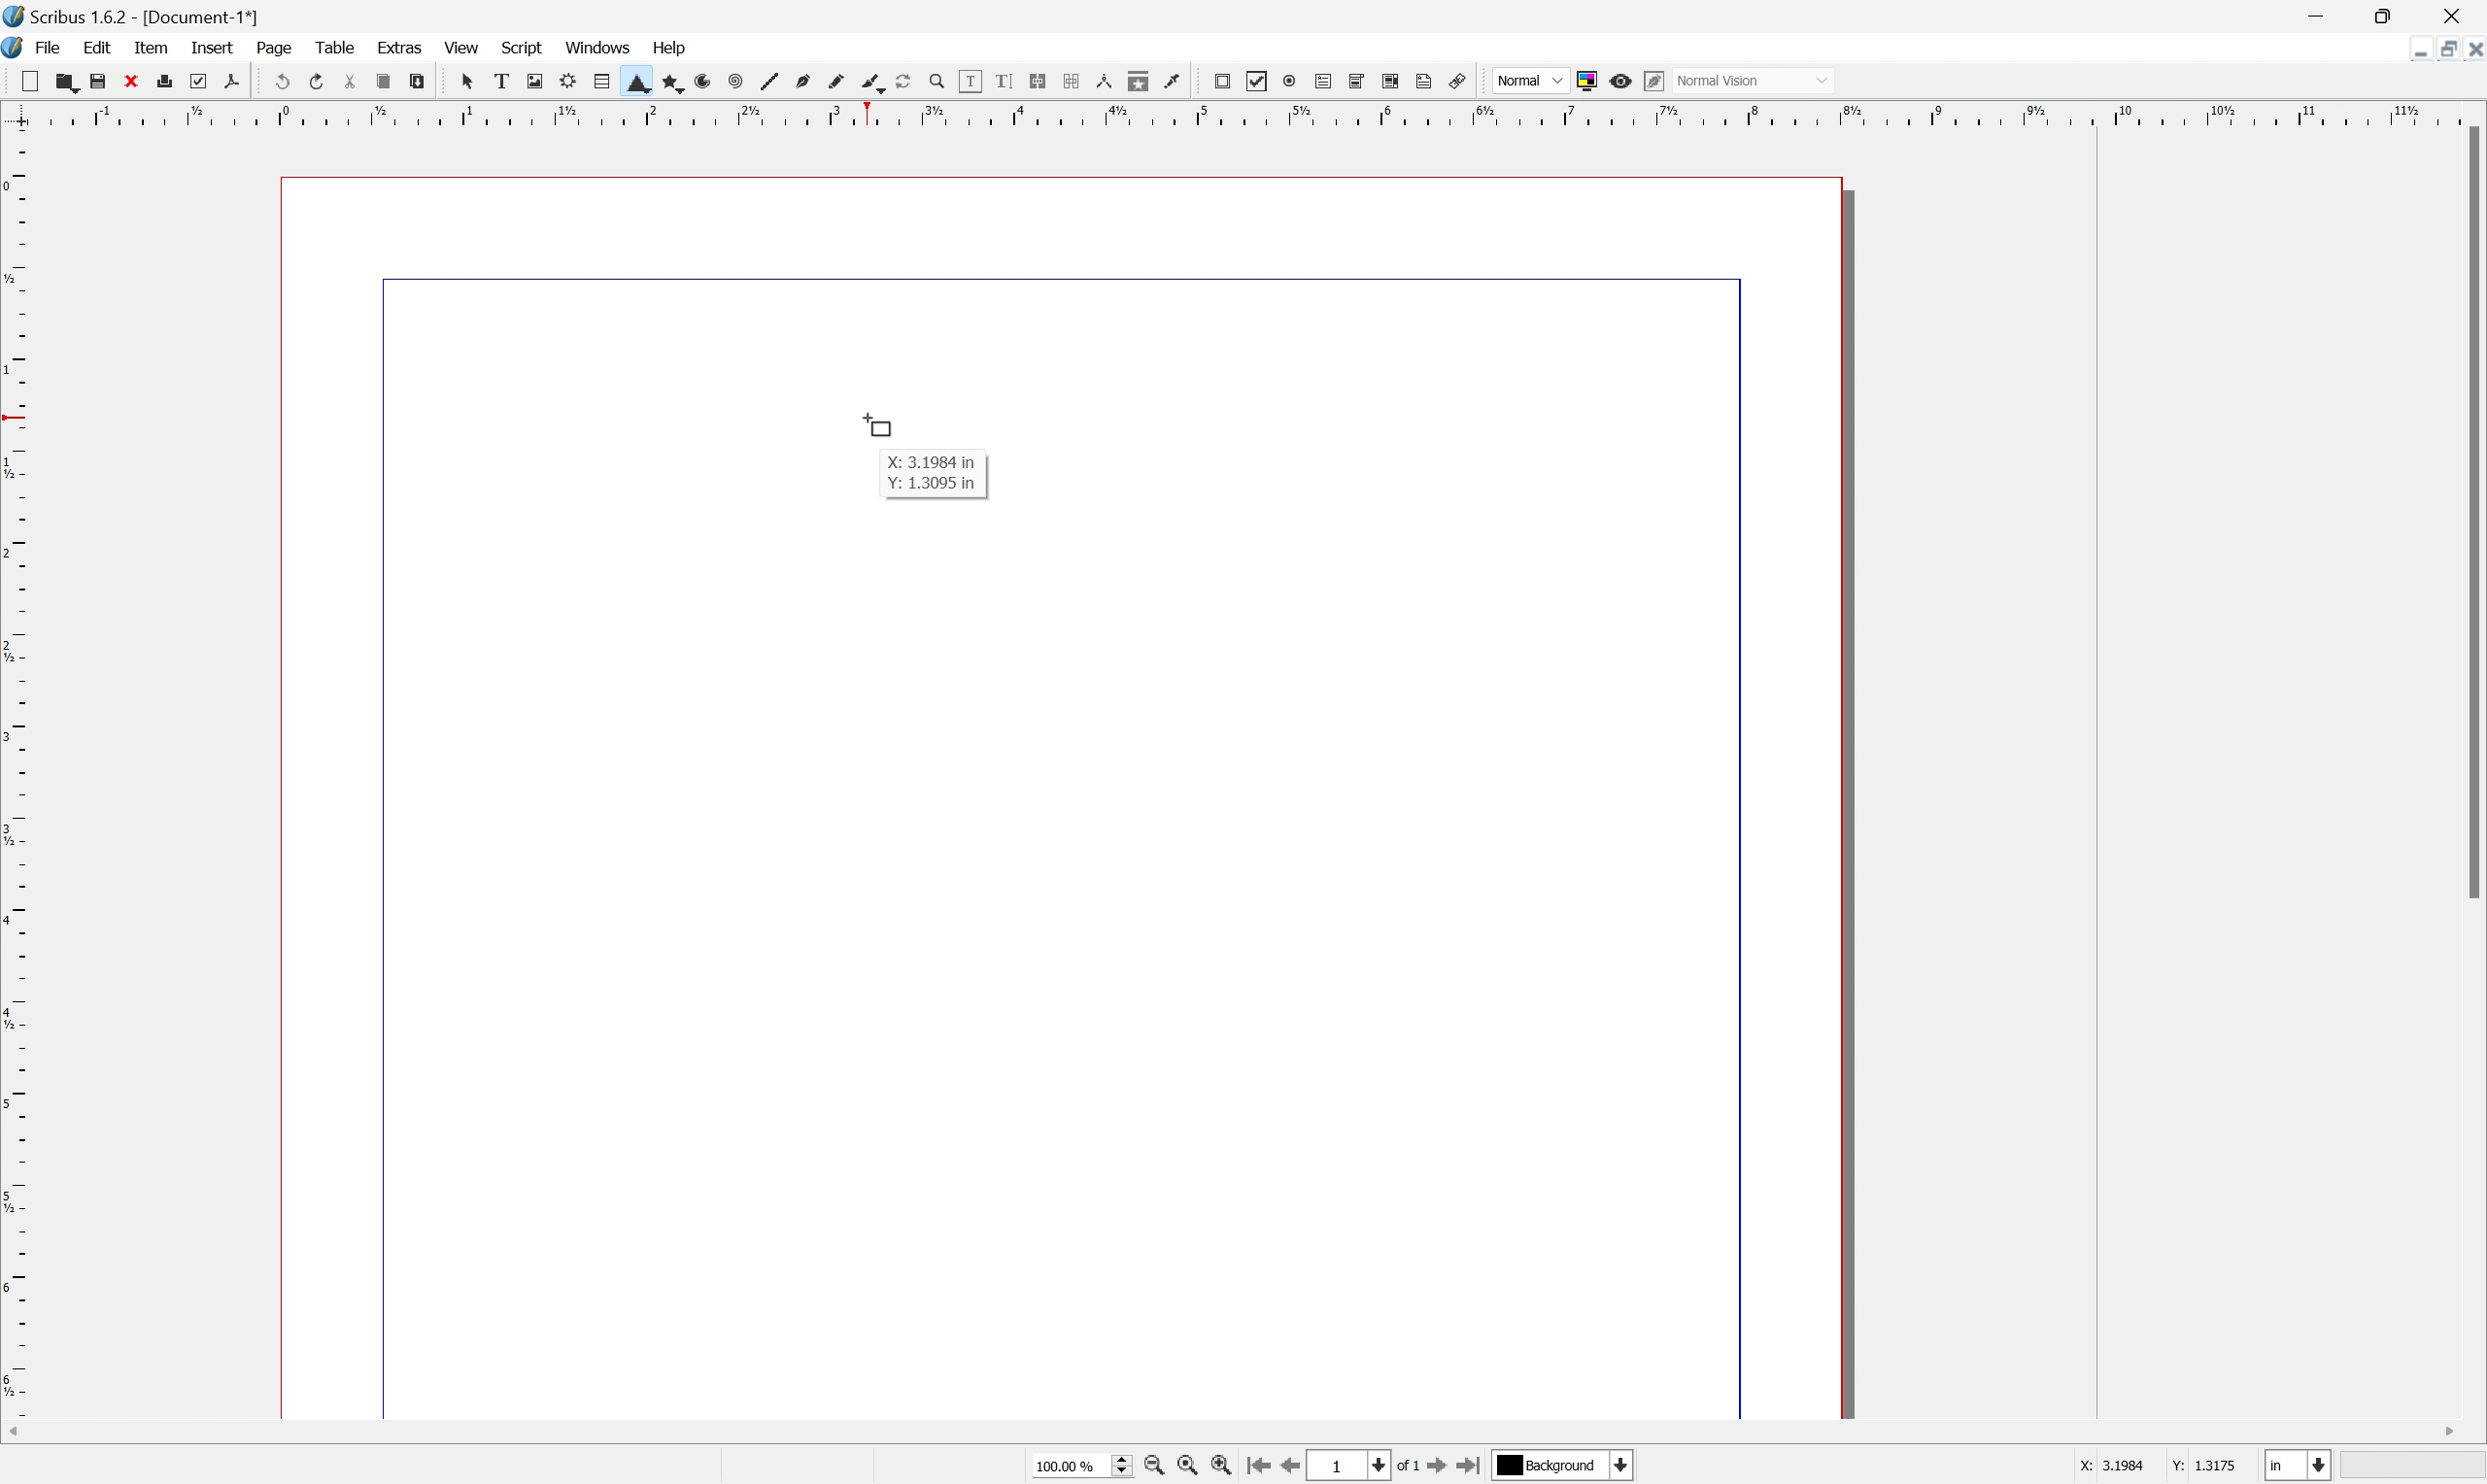 The height and width of the screenshot is (1484, 2487). What do you see at coordinates (132, 80) in the screenshot?
I see `Close` at bounding box center [132, 80].